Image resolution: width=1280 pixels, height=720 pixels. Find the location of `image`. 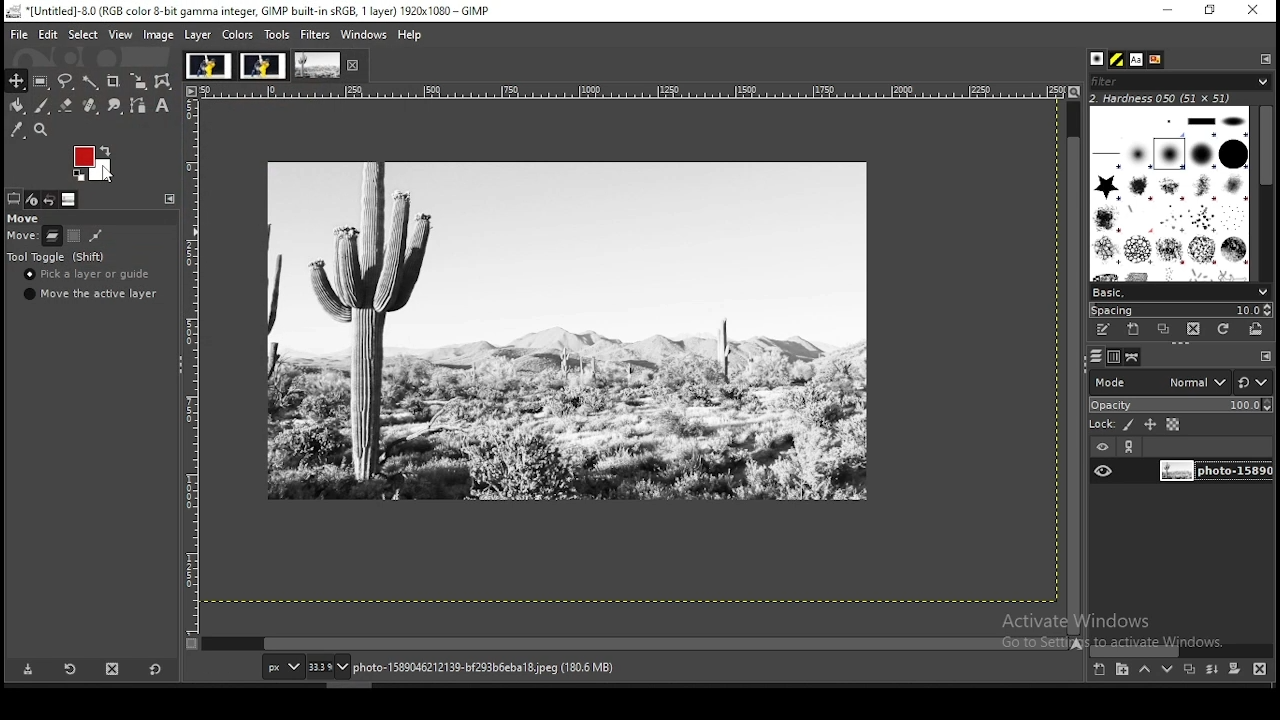

image is located at coordinates (262, 65).